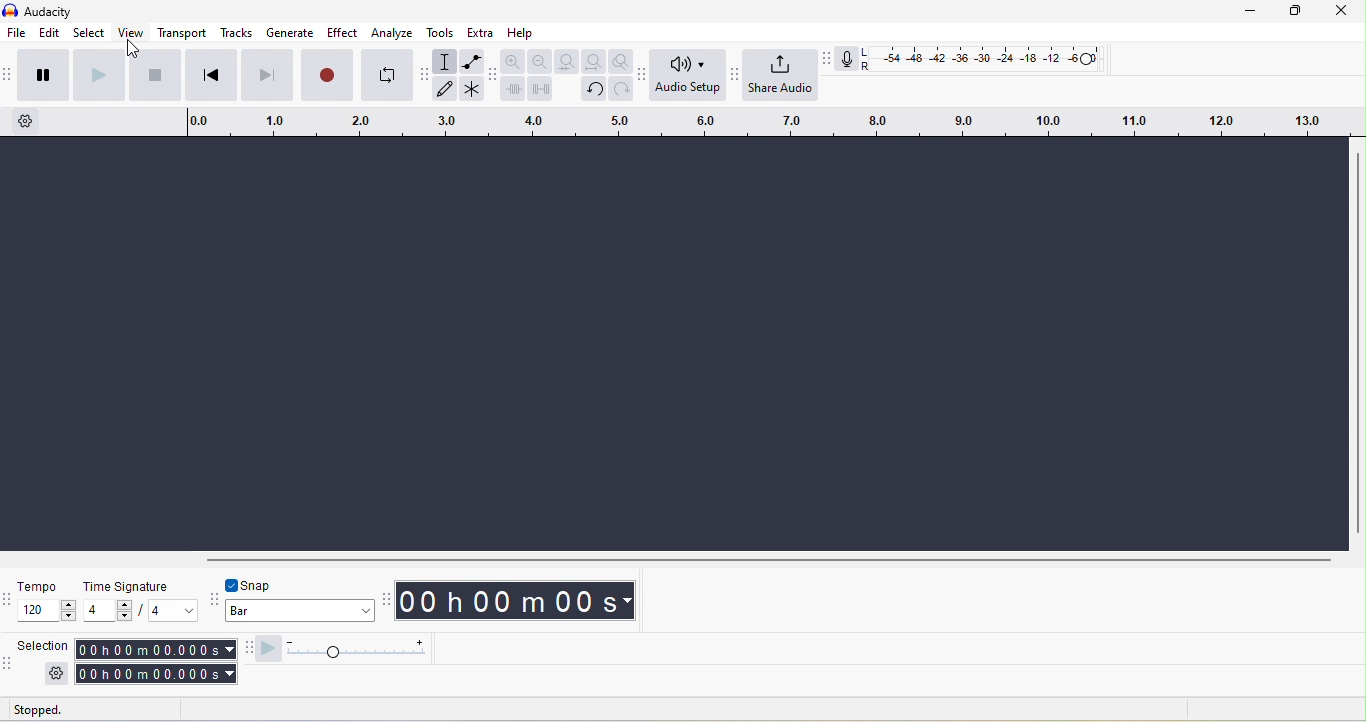 Image resolution: width=1366 pixels, height=722 pixels. Describe the element at coordinates (213, 601) in the screenshot. I see `snapping toolbar` at that location.